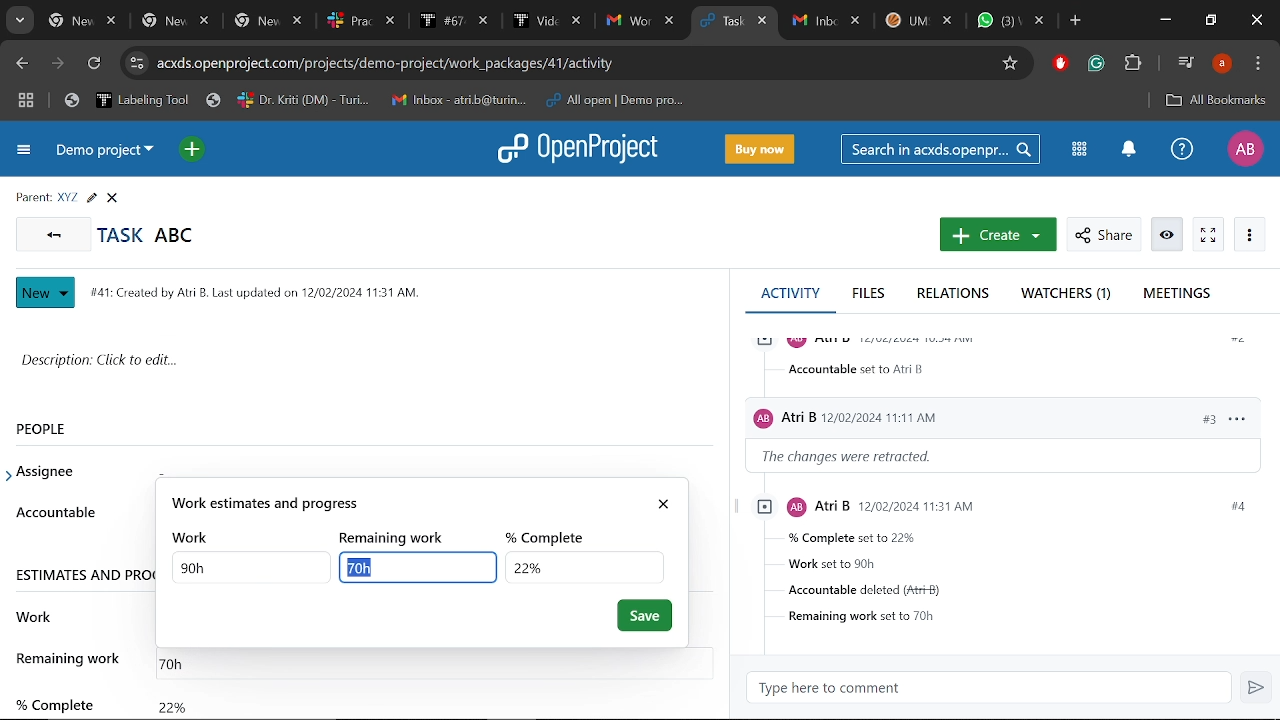 The width and height of the screenshot is (1280, 720). What do you see at coordinates (63, 428) in the screenshot?
I see `People` at bounding box center [63, 428].